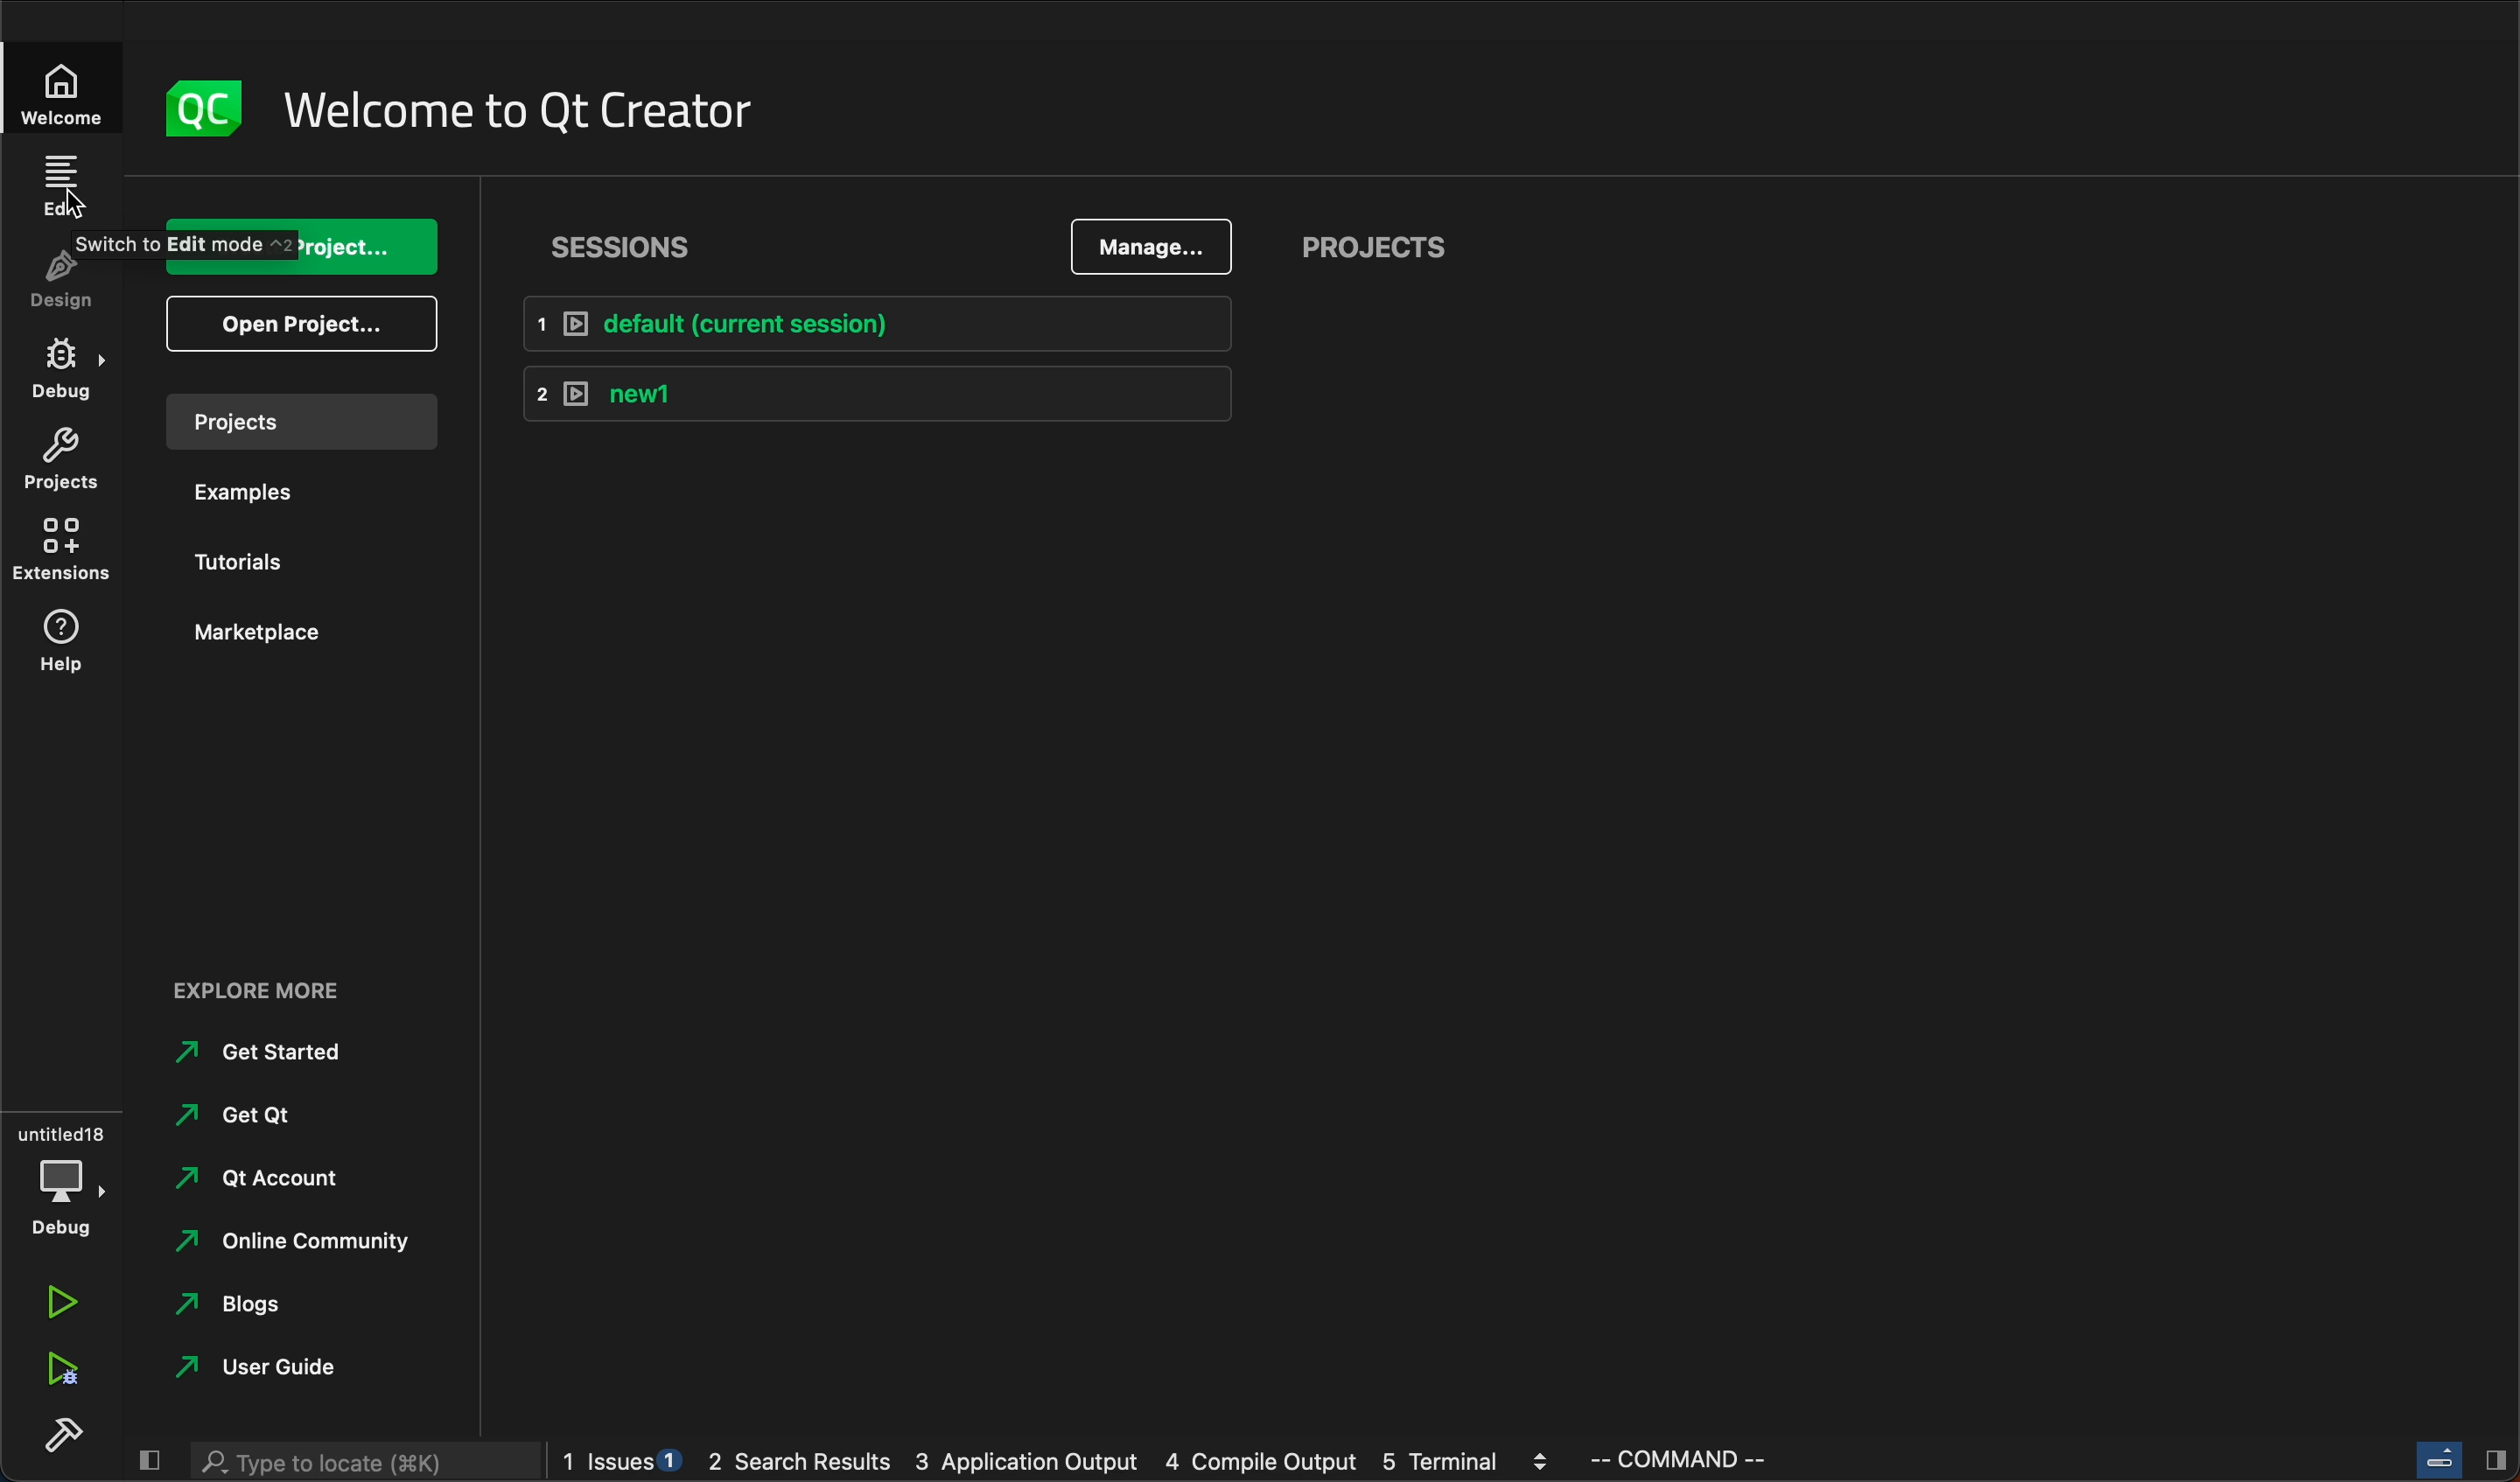  I want to click on new1, so click(868, 392).